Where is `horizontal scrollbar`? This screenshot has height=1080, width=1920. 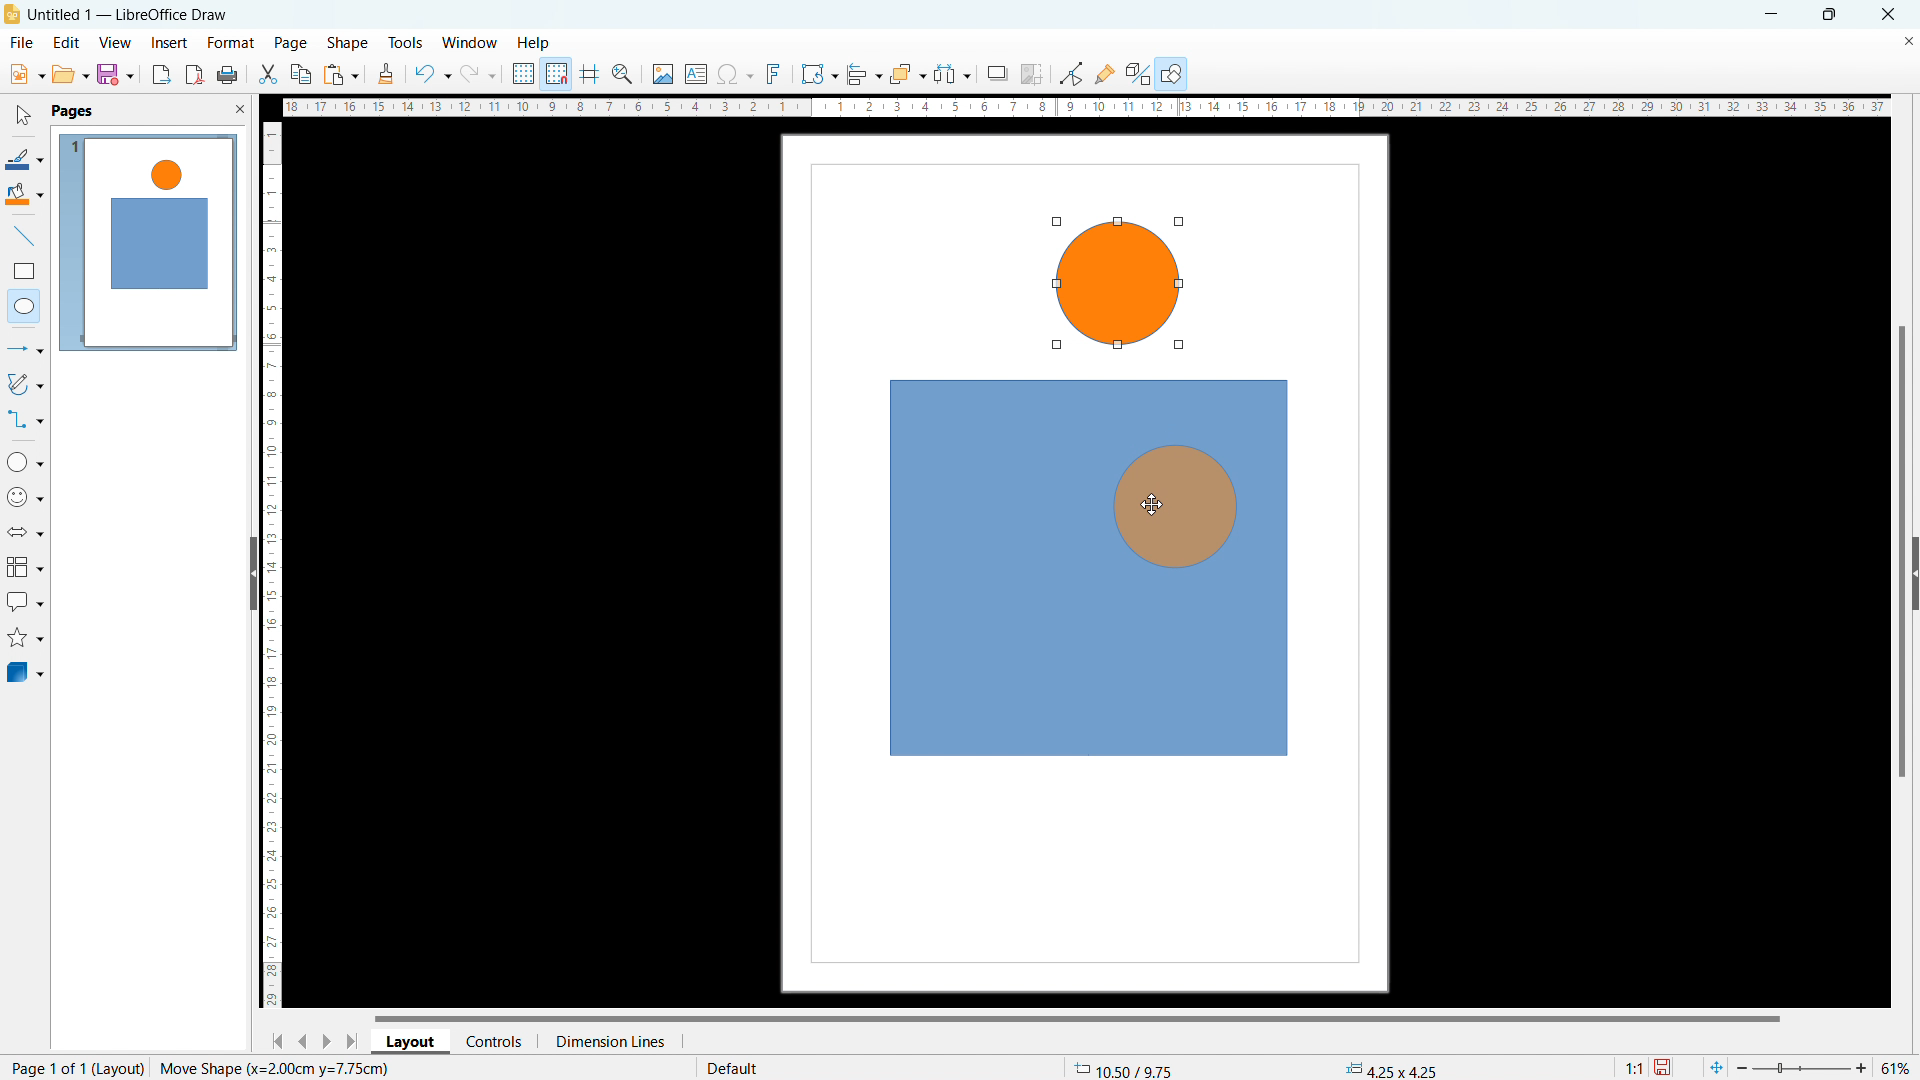 horizontal scrollbar is located at coordinates (1077, 1017).